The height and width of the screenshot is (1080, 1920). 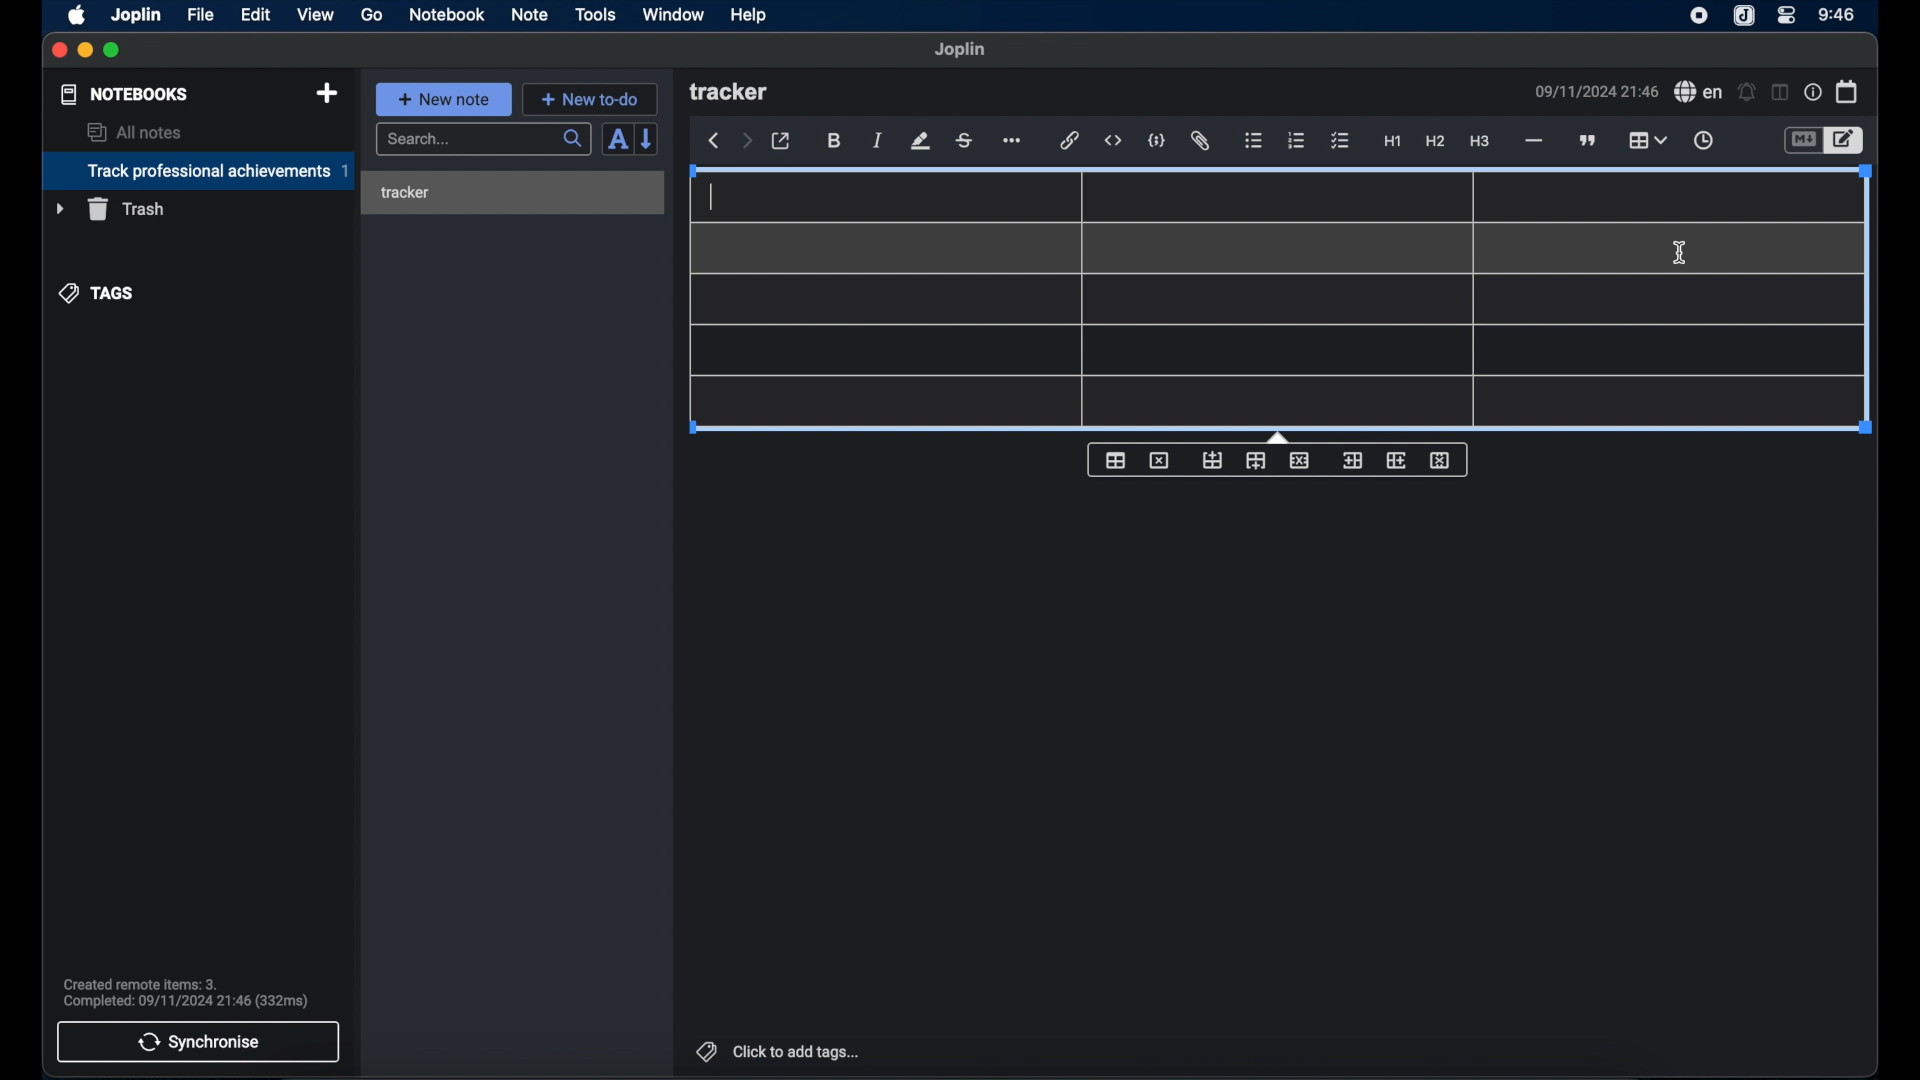 I want to click on new note, so click(x=443, y=98).